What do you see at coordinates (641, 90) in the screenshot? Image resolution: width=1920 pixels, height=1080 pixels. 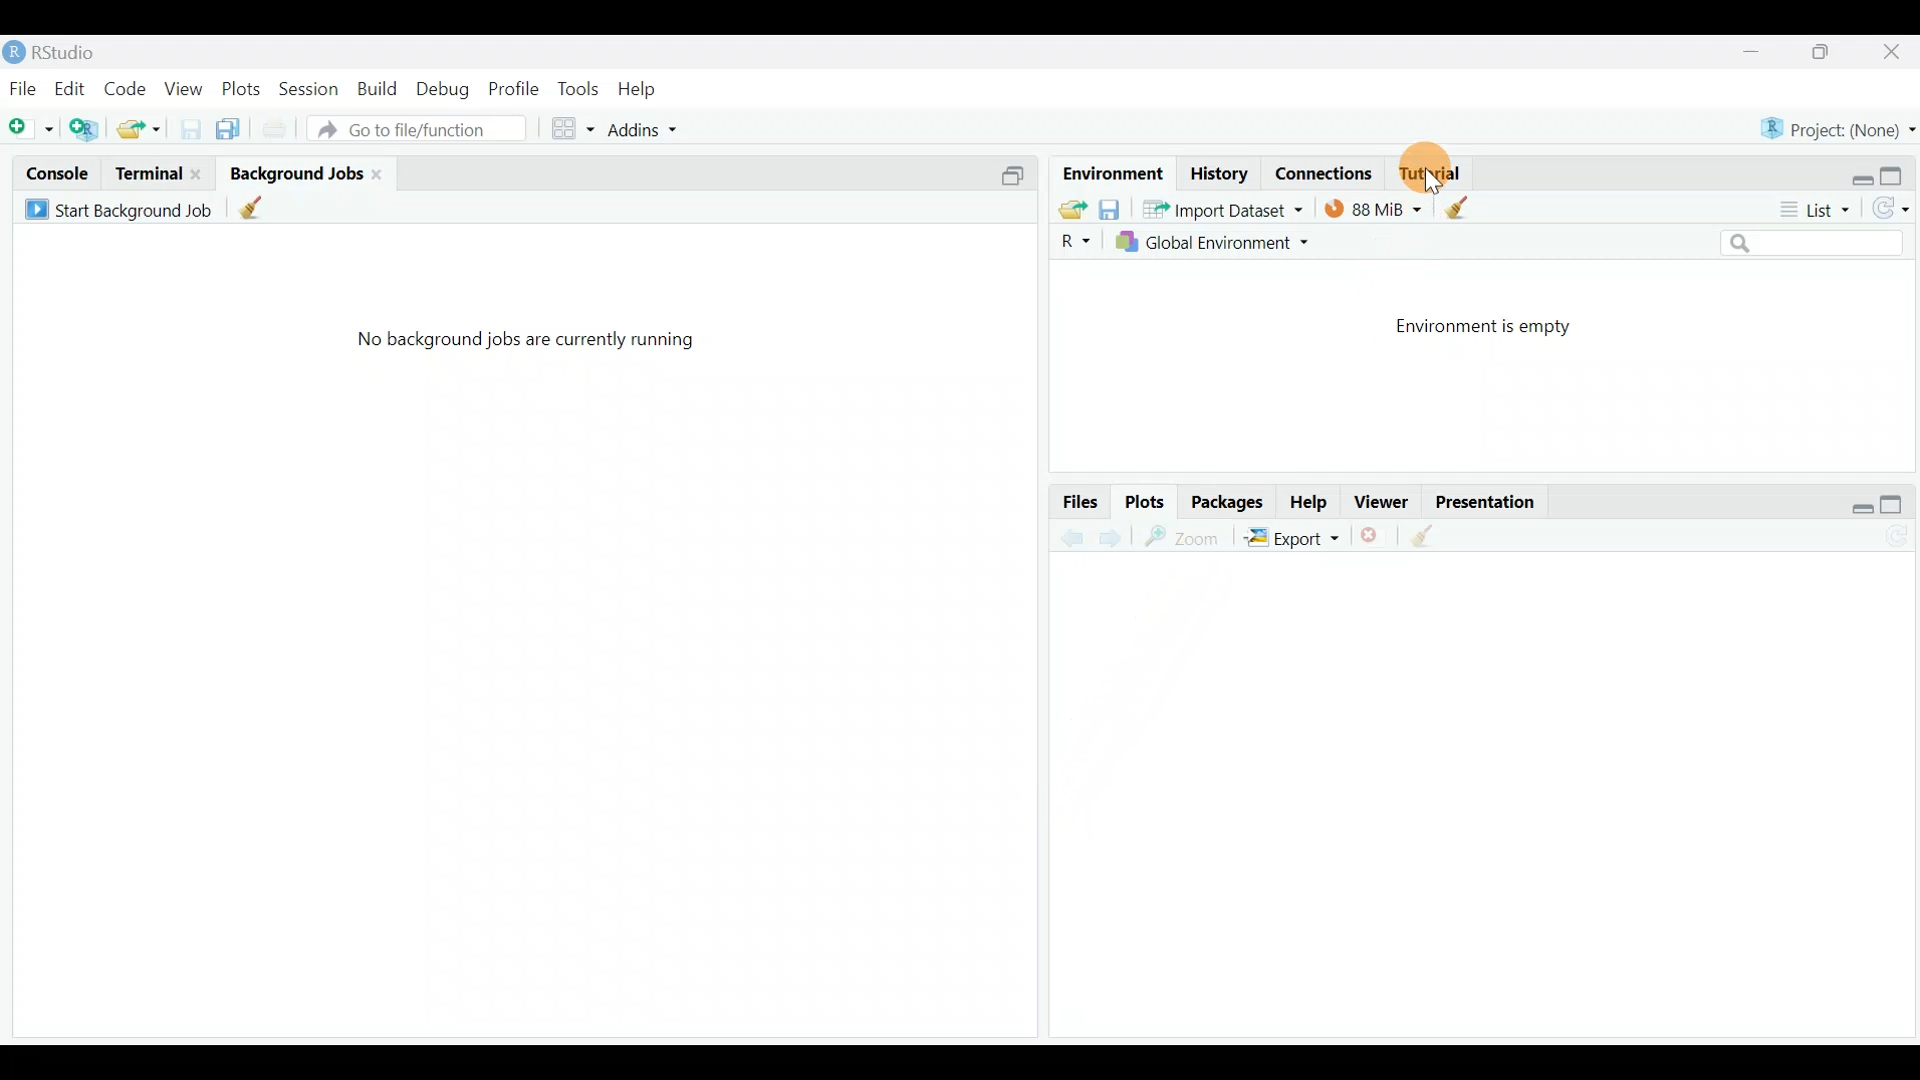 I see `Help` at bounding box center [641, 90].